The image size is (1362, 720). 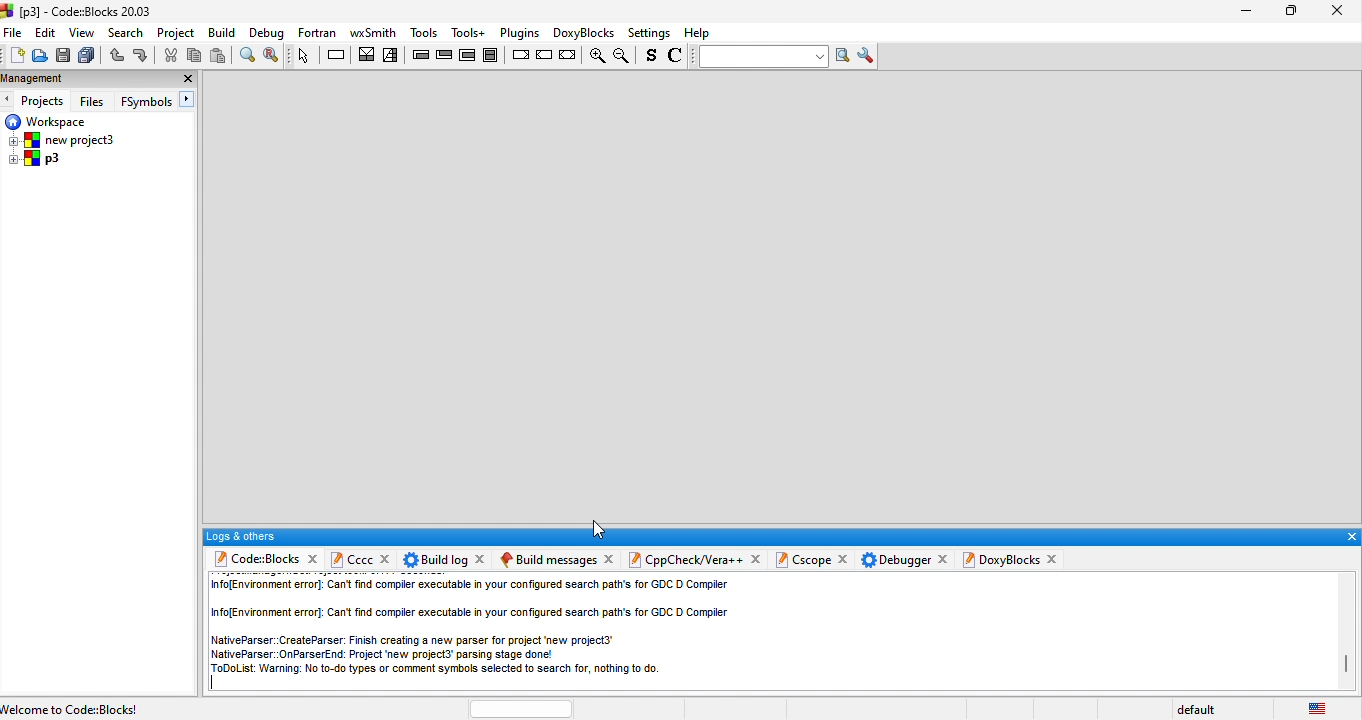 What do you see at coordinates (545, 56) in the screenshot?
I see `continue instruction` at bounding box center [545, 56].